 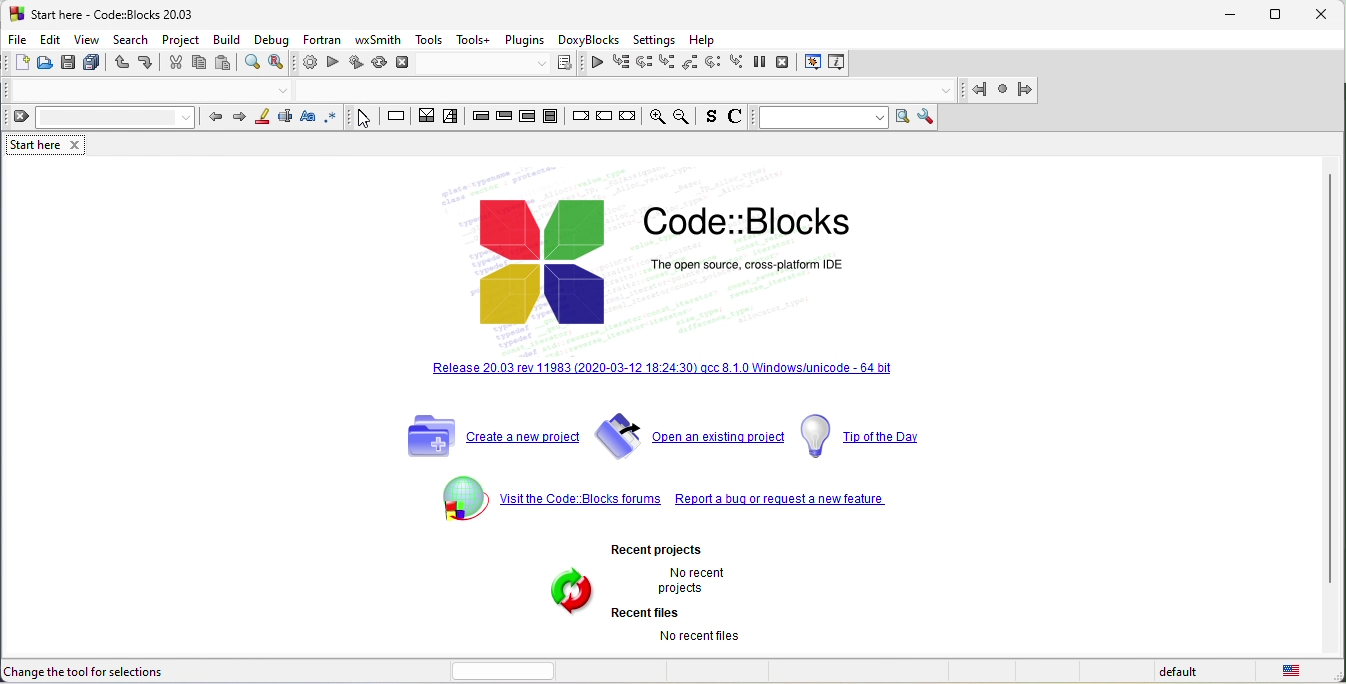 What do you see at coordinates (710, 41) in the screenshot?
I see `help` at bounding box center [710, 41].